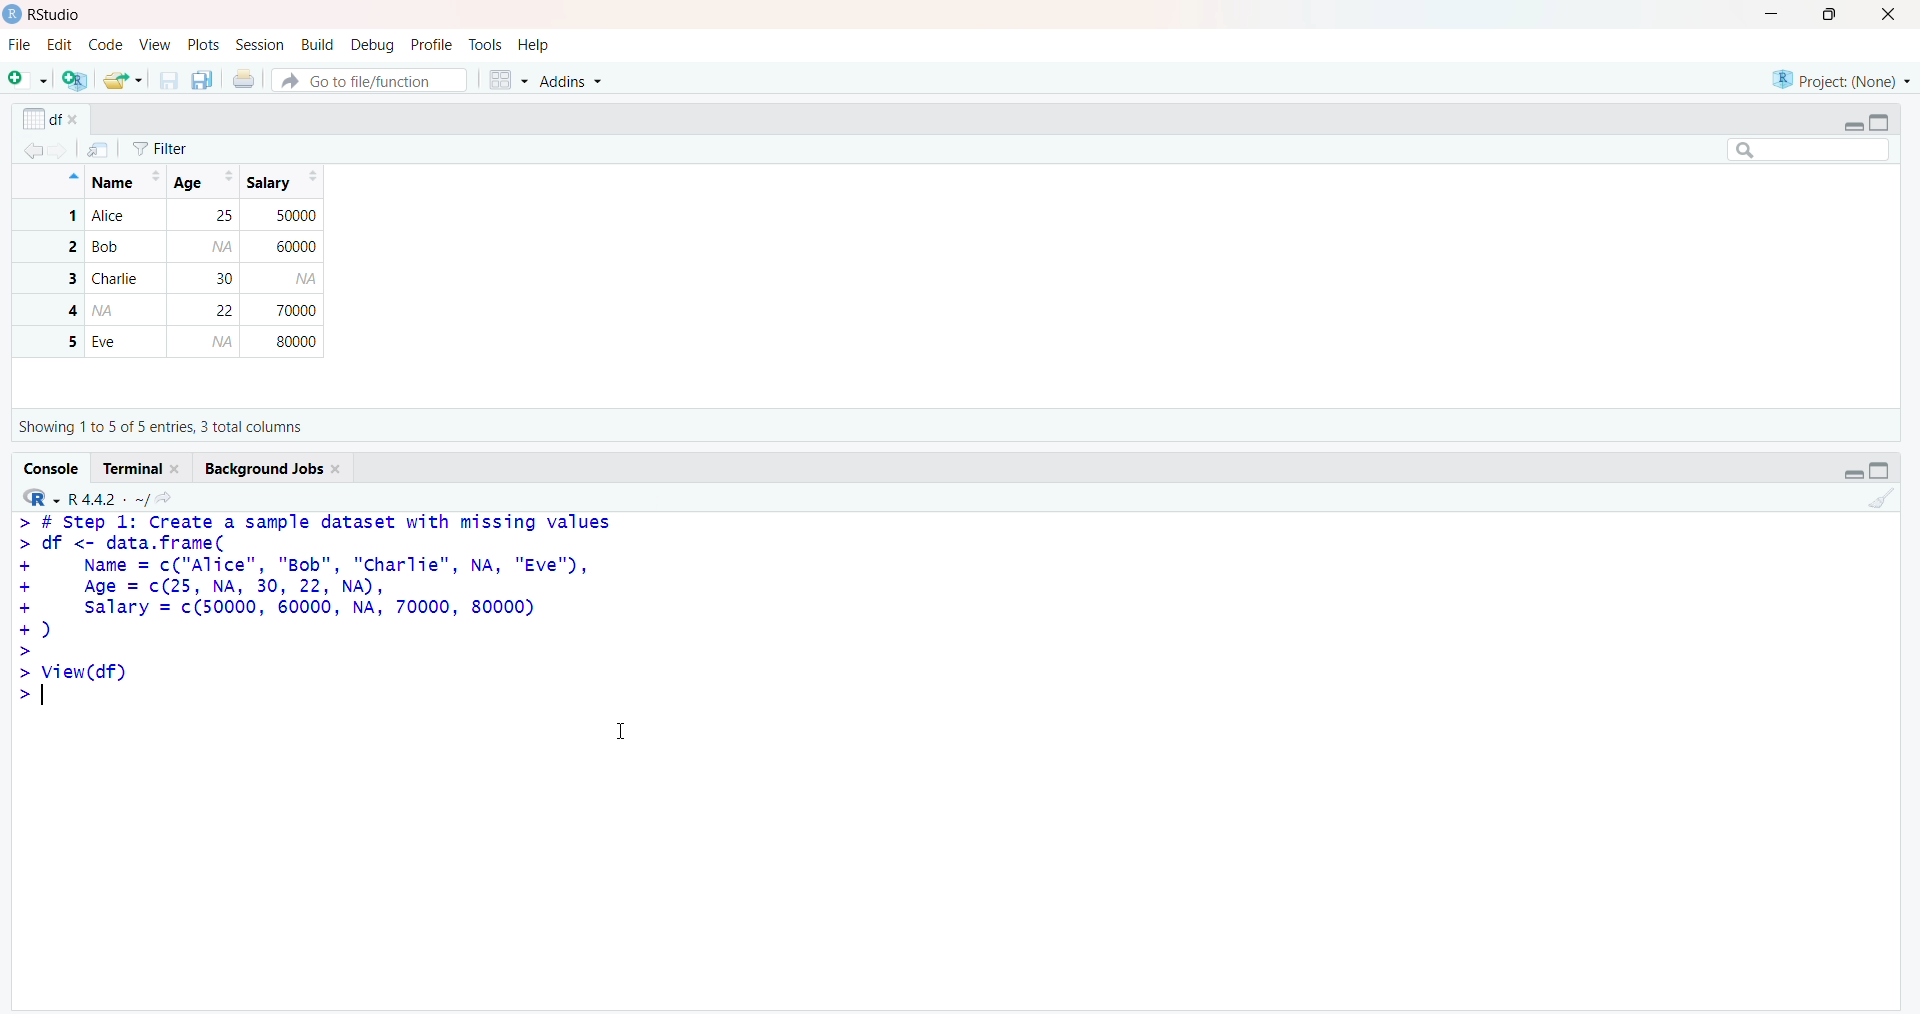 This screenshot has width=1920, height=1014. I want to click on R442 -~/, so click(106, 499).